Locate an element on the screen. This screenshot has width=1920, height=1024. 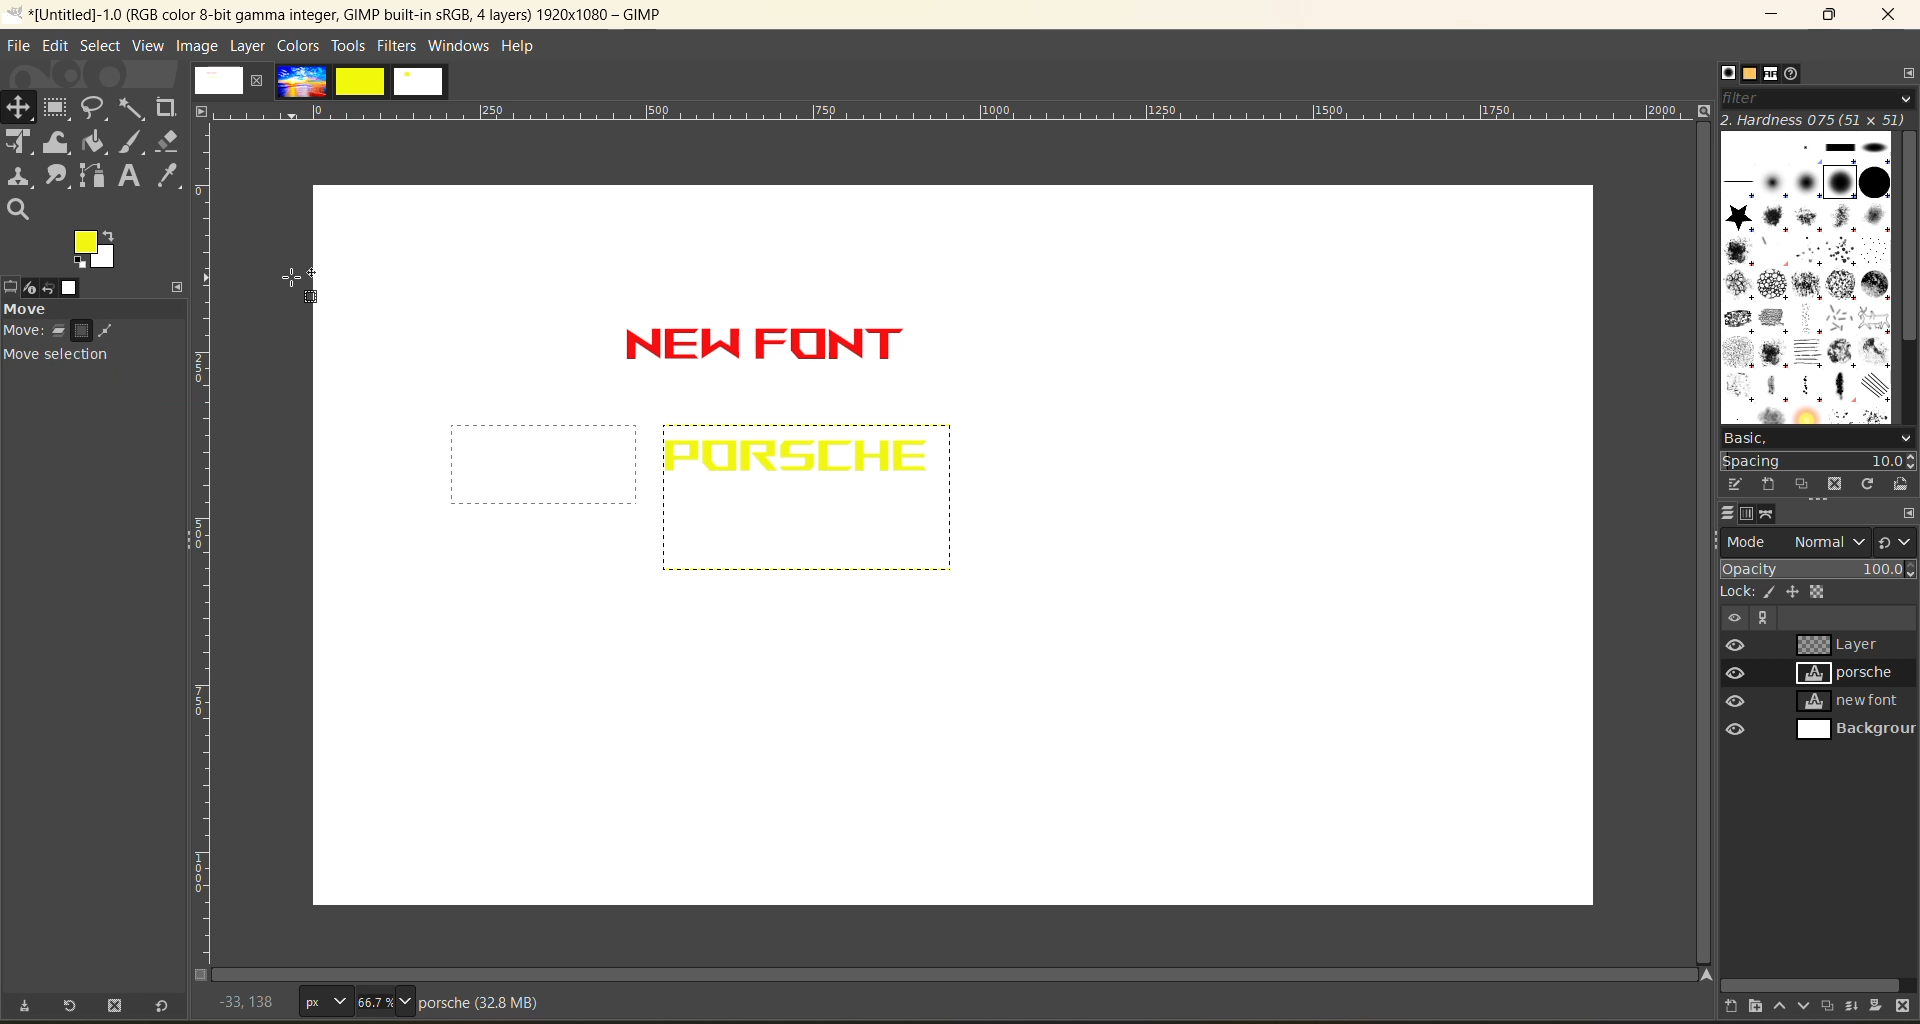
layer is located at coordinates (250, 46).